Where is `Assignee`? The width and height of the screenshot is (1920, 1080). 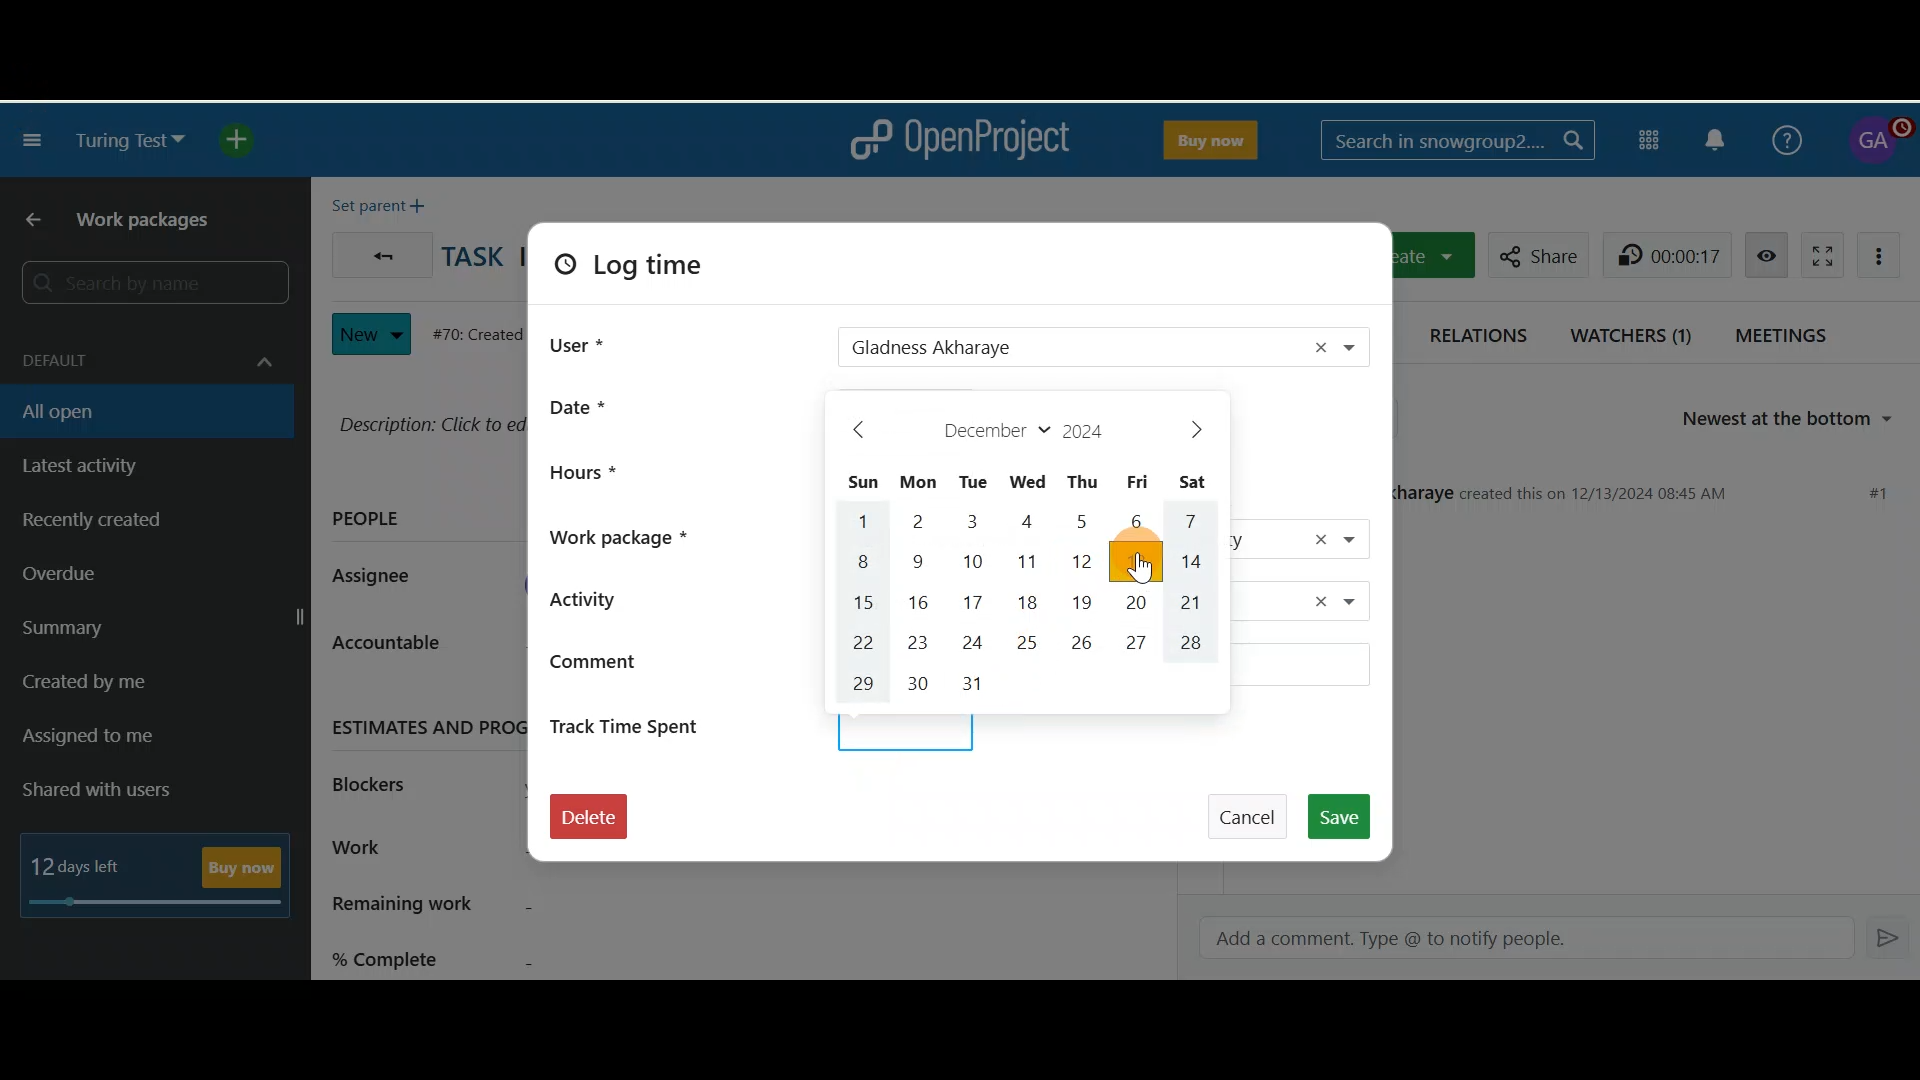
Assignee is located at coordinates (382, 578).